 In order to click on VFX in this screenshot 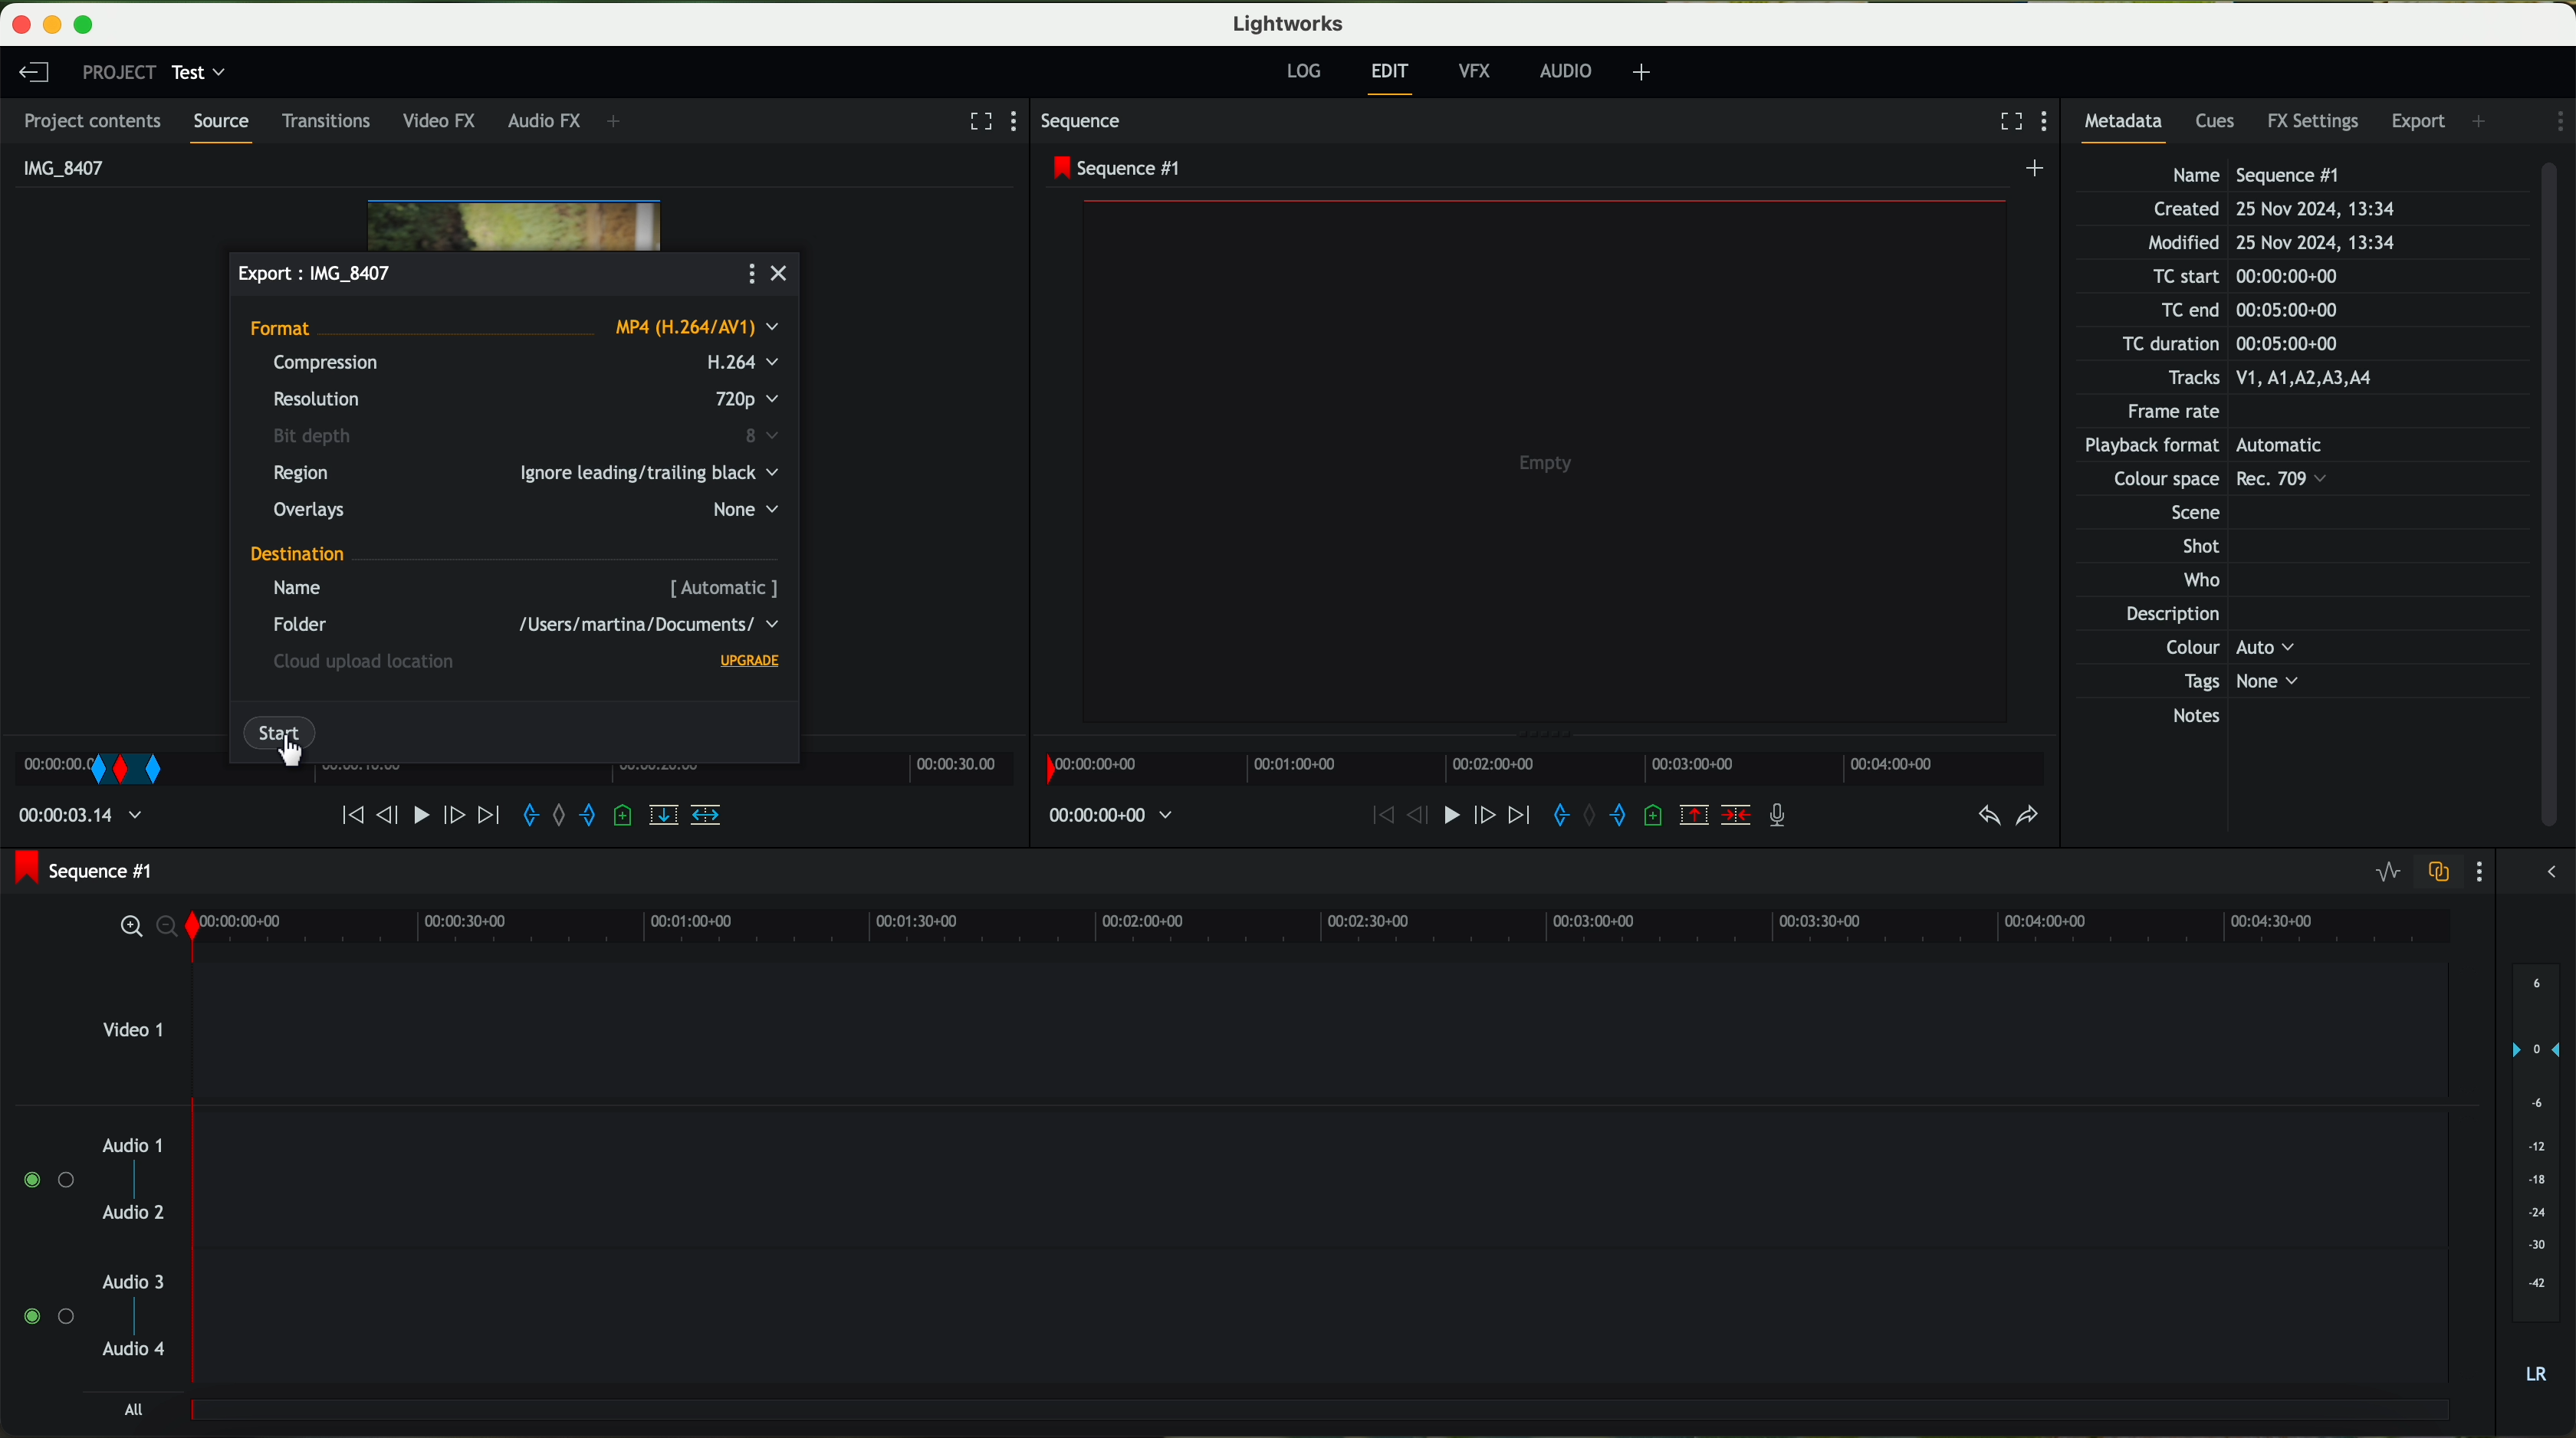, I will do `click(1479, 74)`.